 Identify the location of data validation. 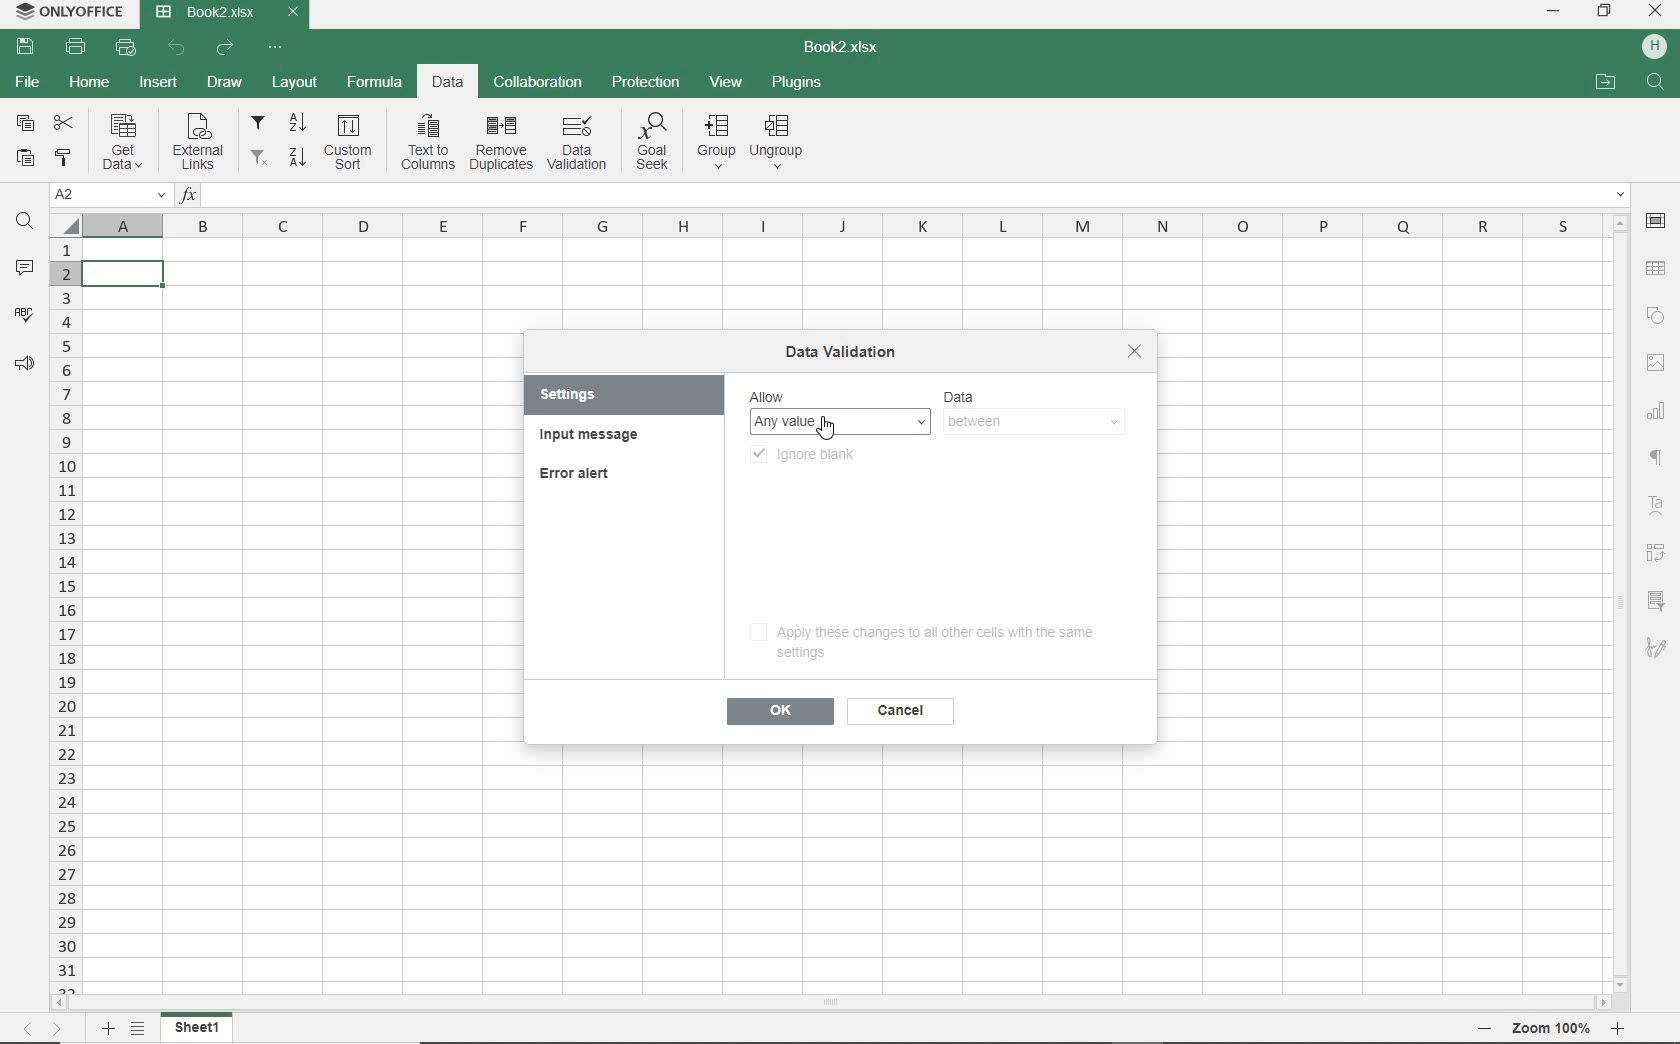
(577, 141).